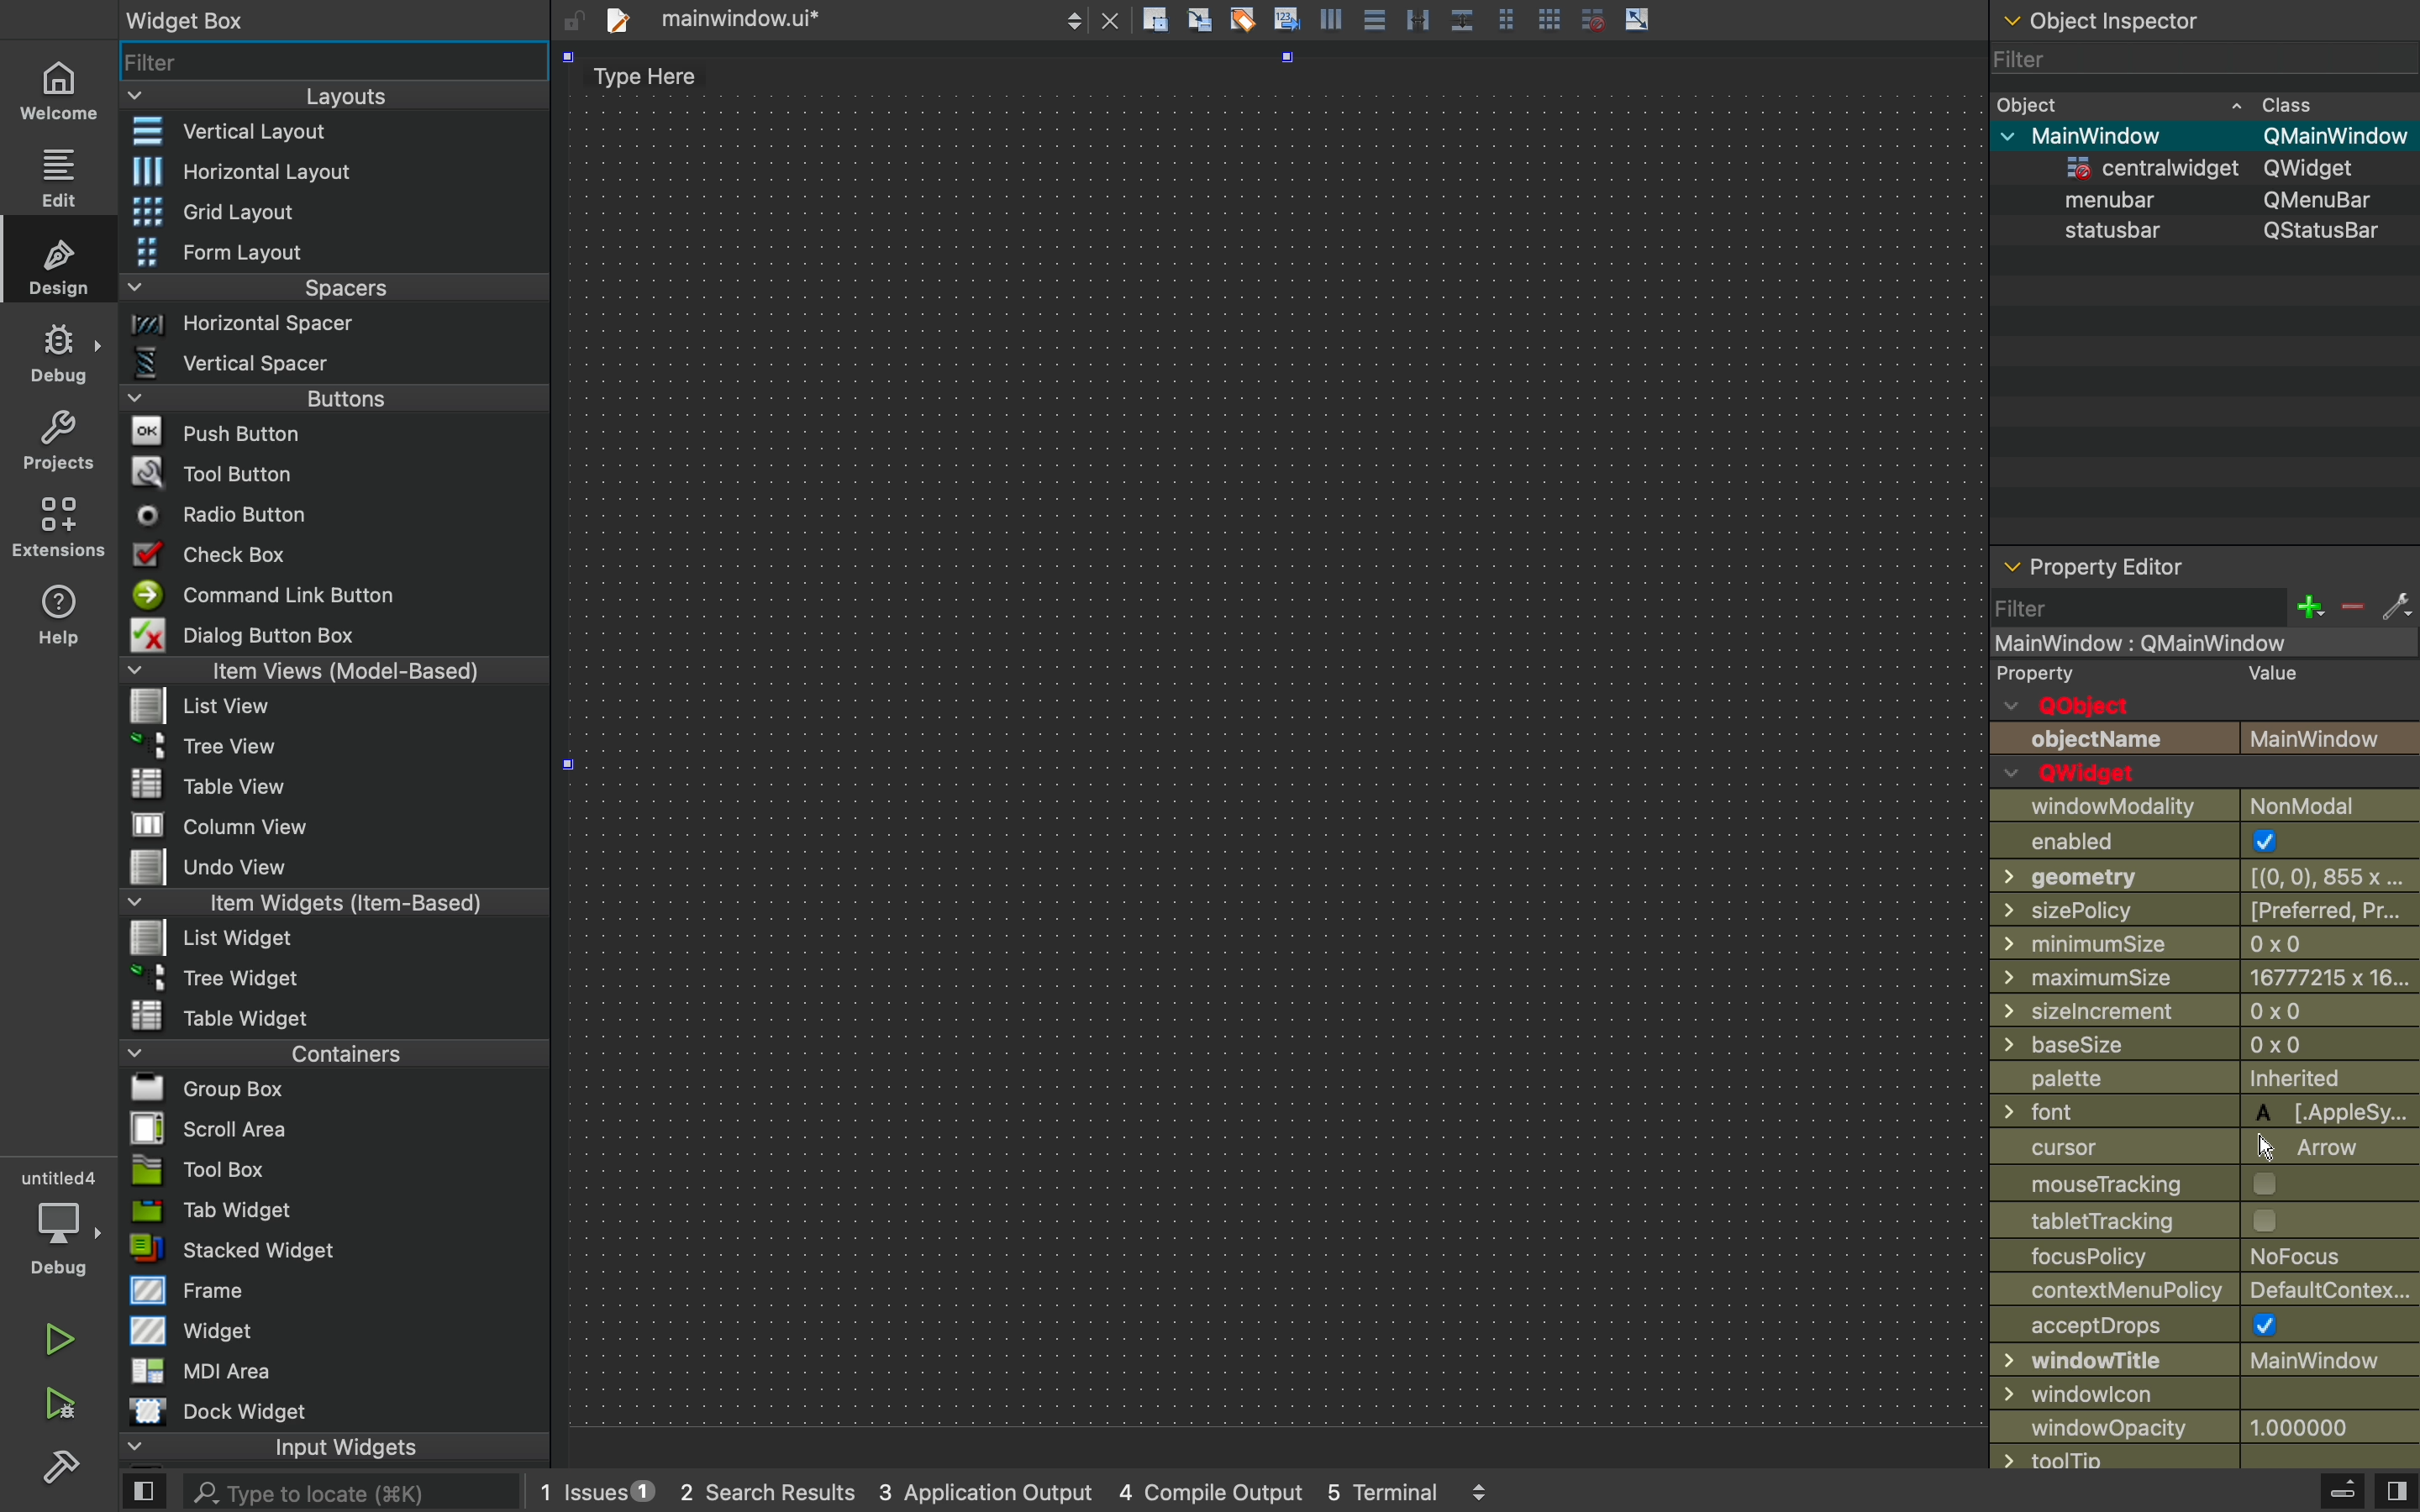 The width and height of the screenshot is (2420, 1512). Describe the element at coordinates (333, 132) in the screenshot. I see `vertical layout` at that location.